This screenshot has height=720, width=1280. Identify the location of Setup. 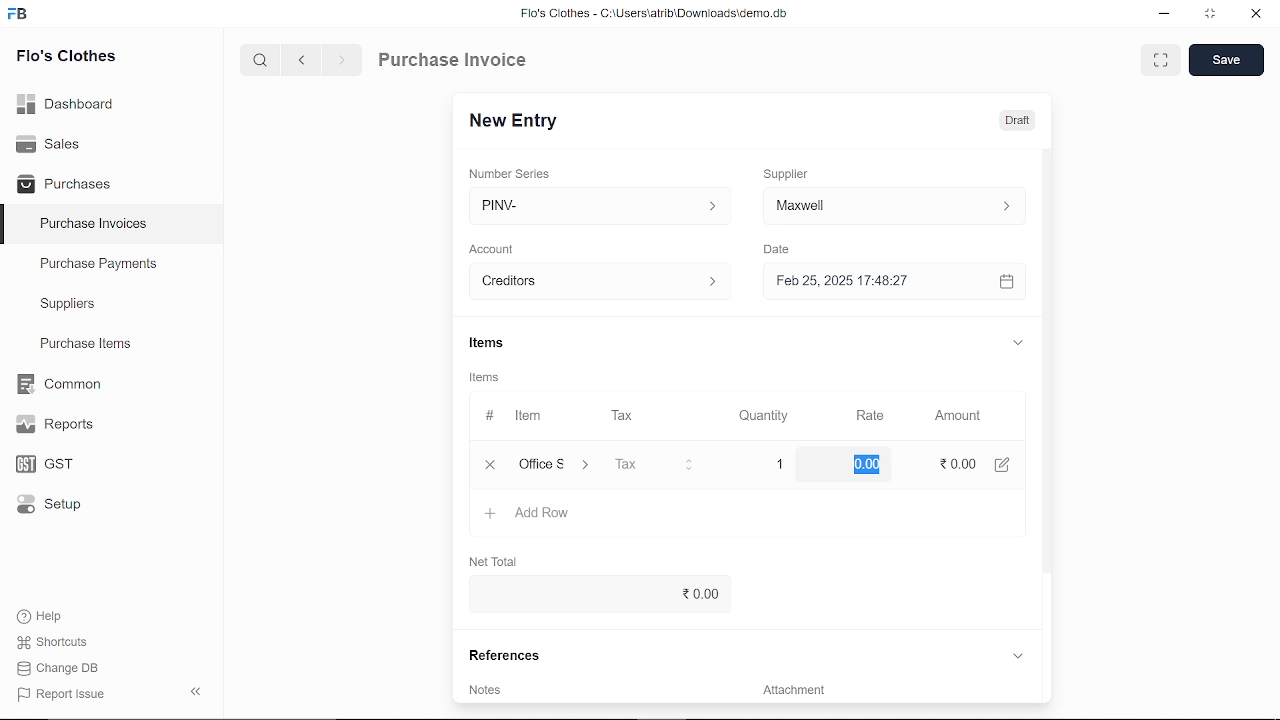
(44, 508).